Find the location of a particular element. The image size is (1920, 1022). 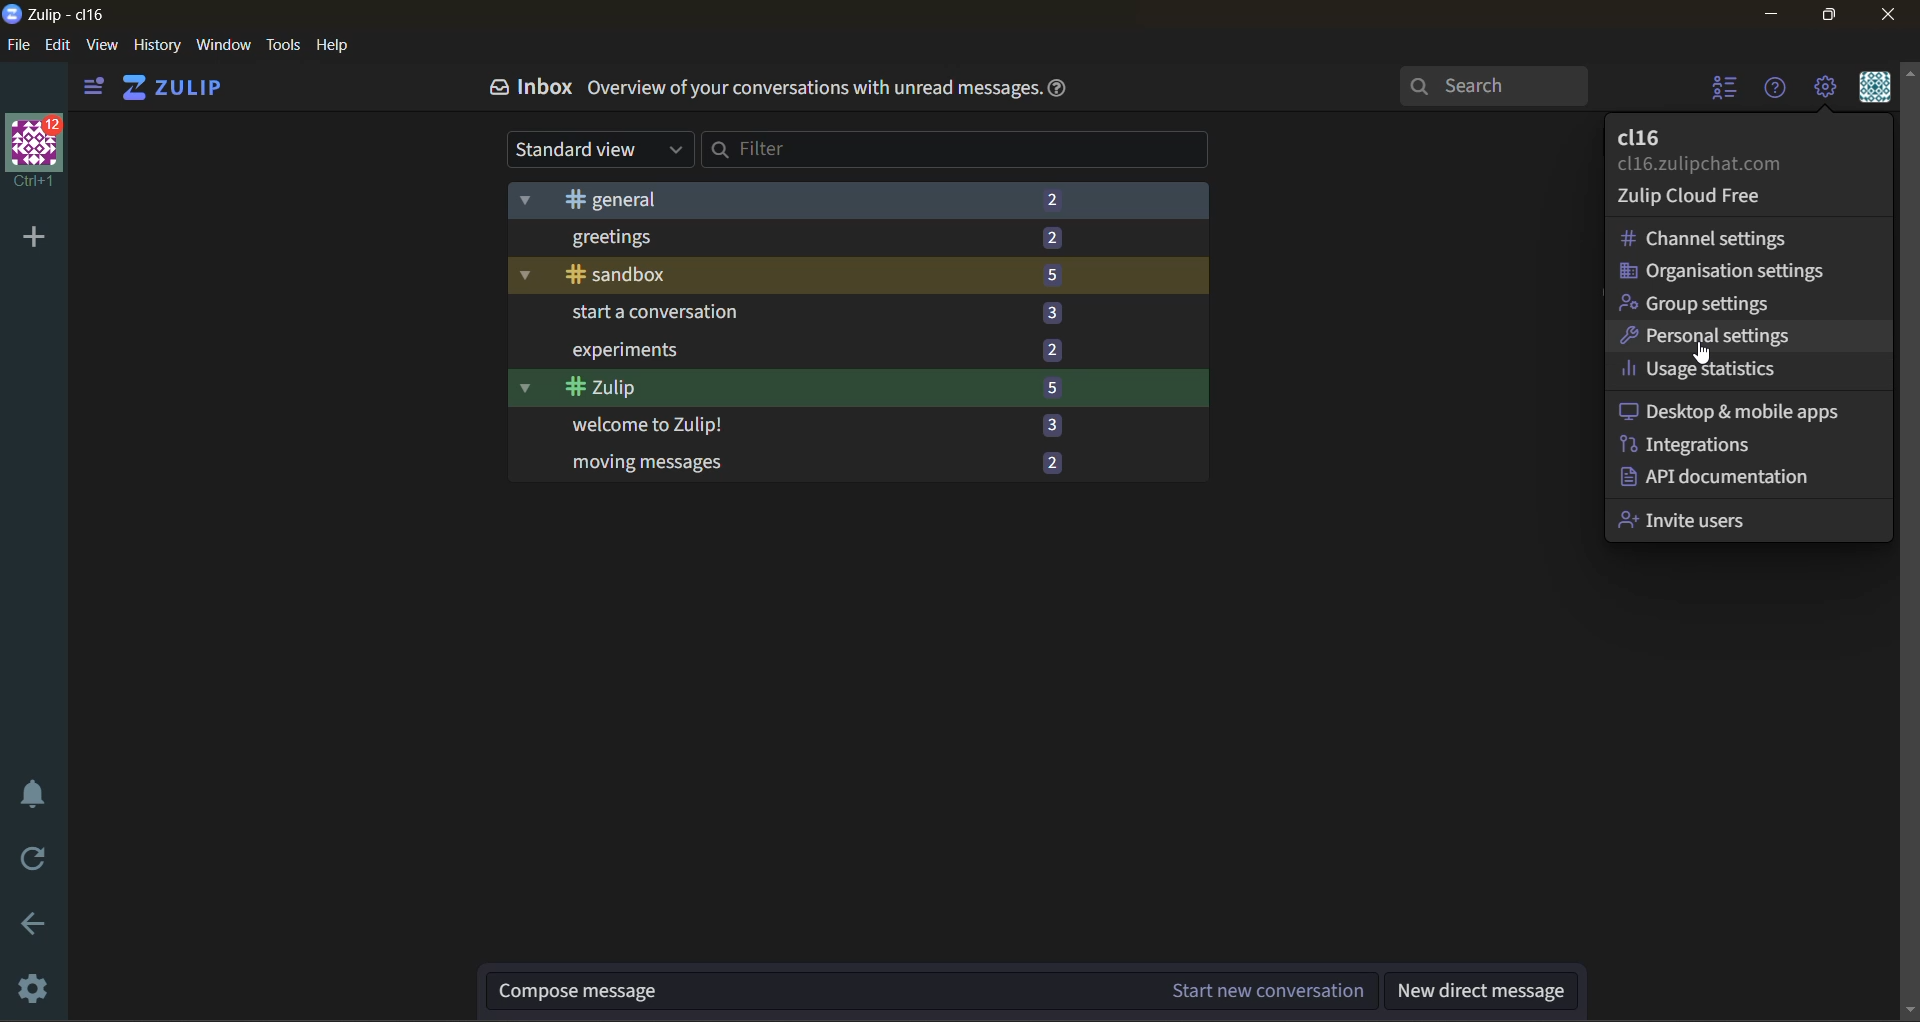

filter is located at coordinates (957, 152).